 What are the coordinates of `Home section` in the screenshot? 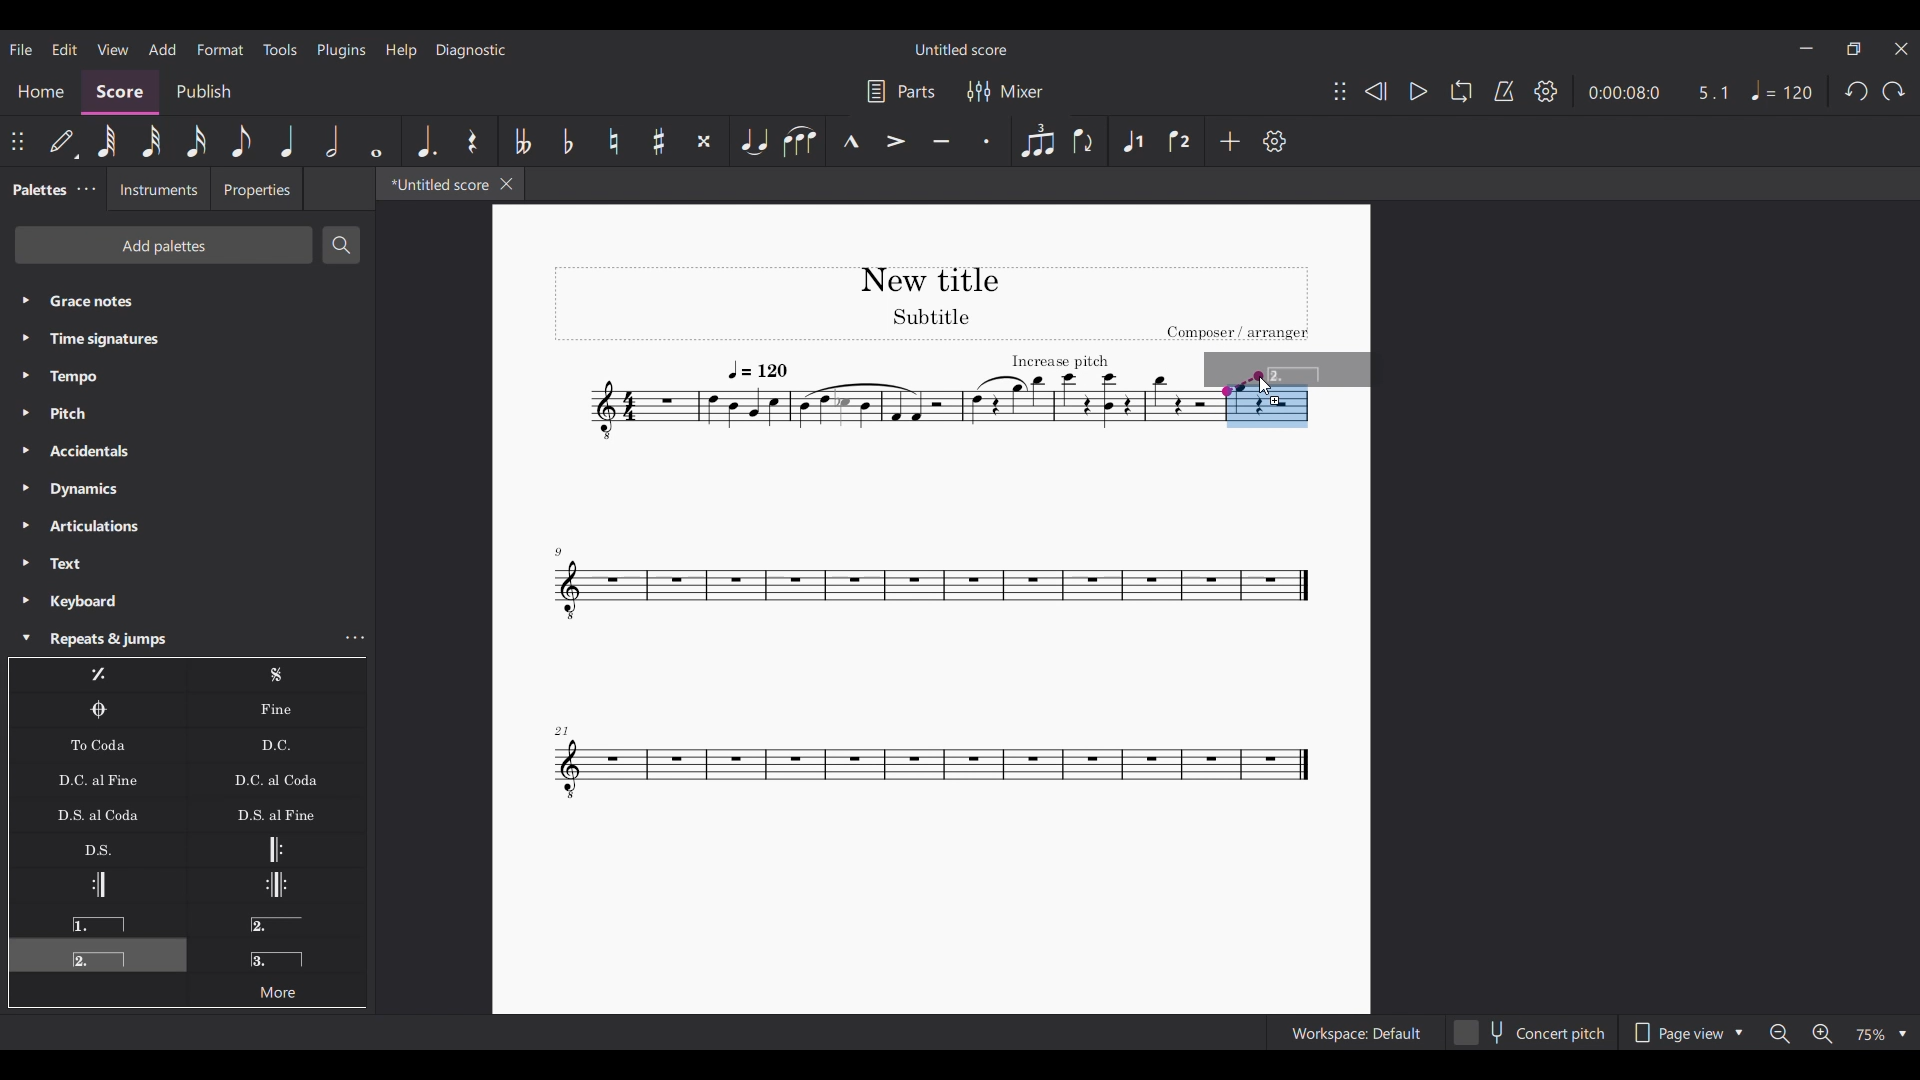 It's located at (40, 91).